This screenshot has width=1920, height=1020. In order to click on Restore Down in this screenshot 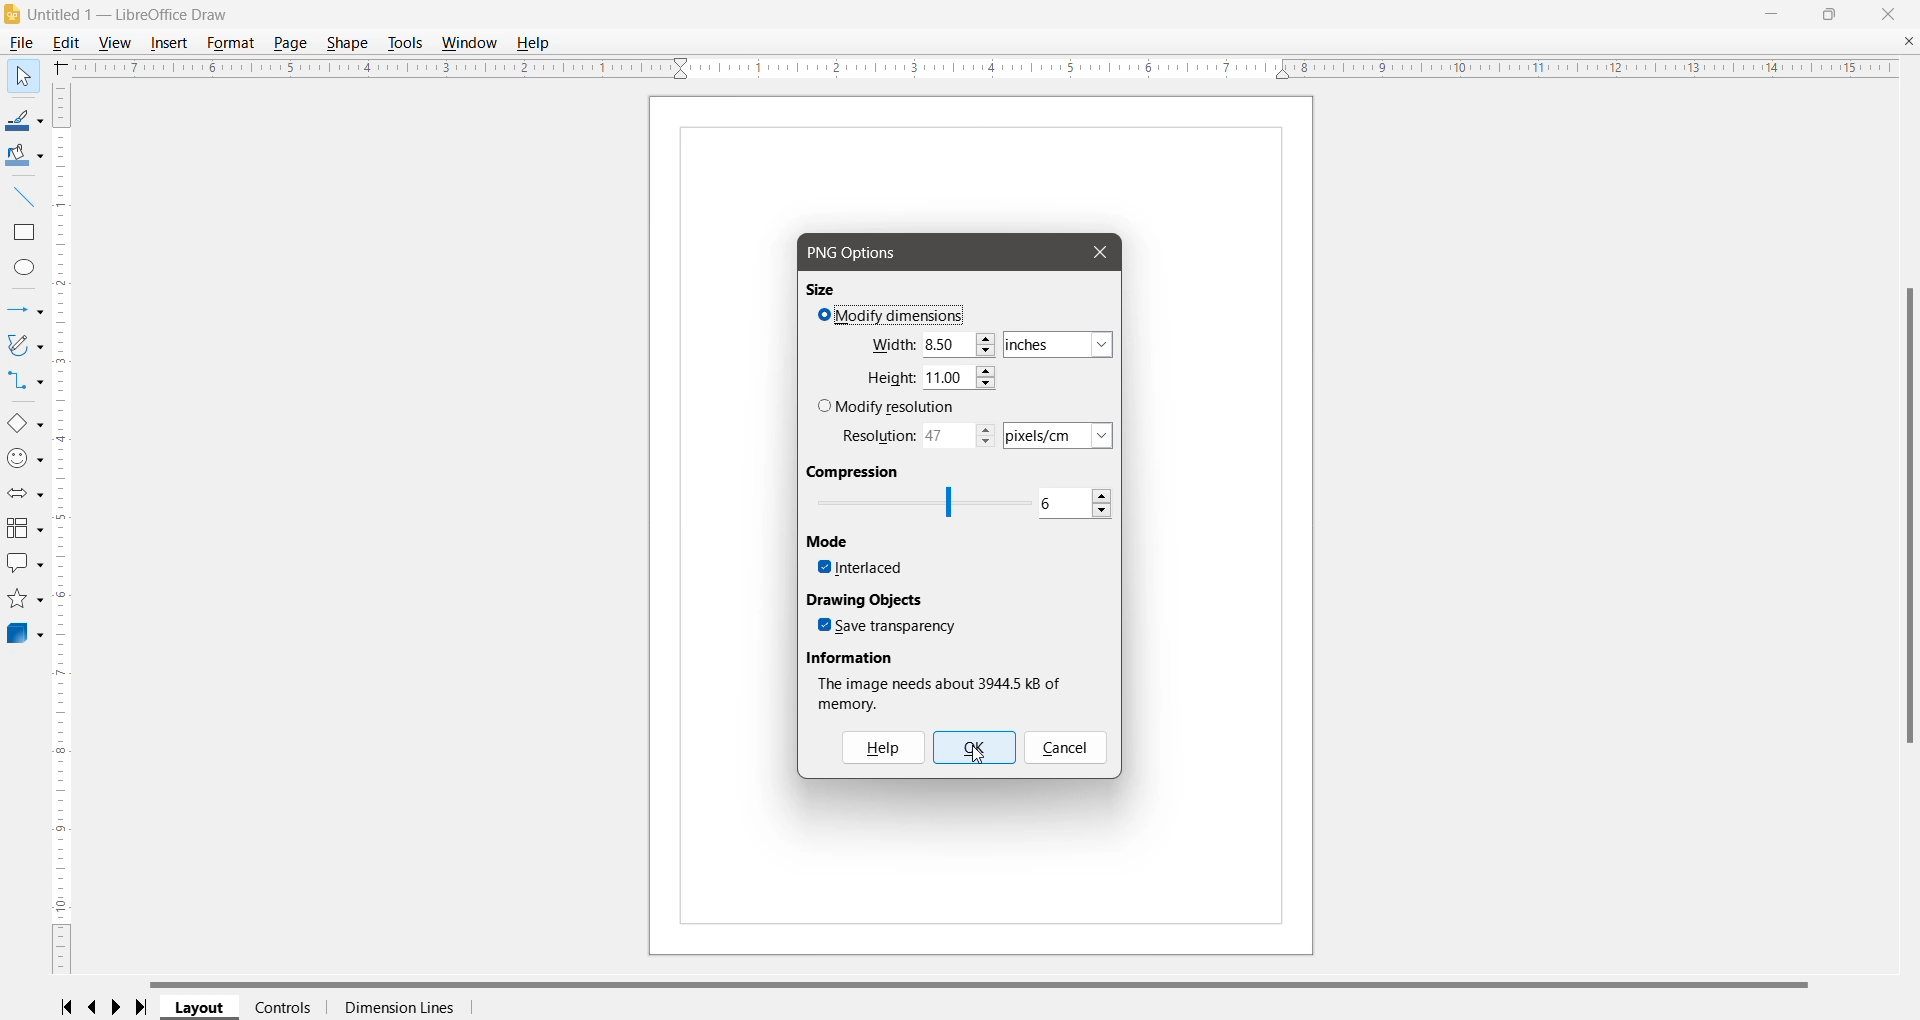, I will do `click(1829, 12)`.